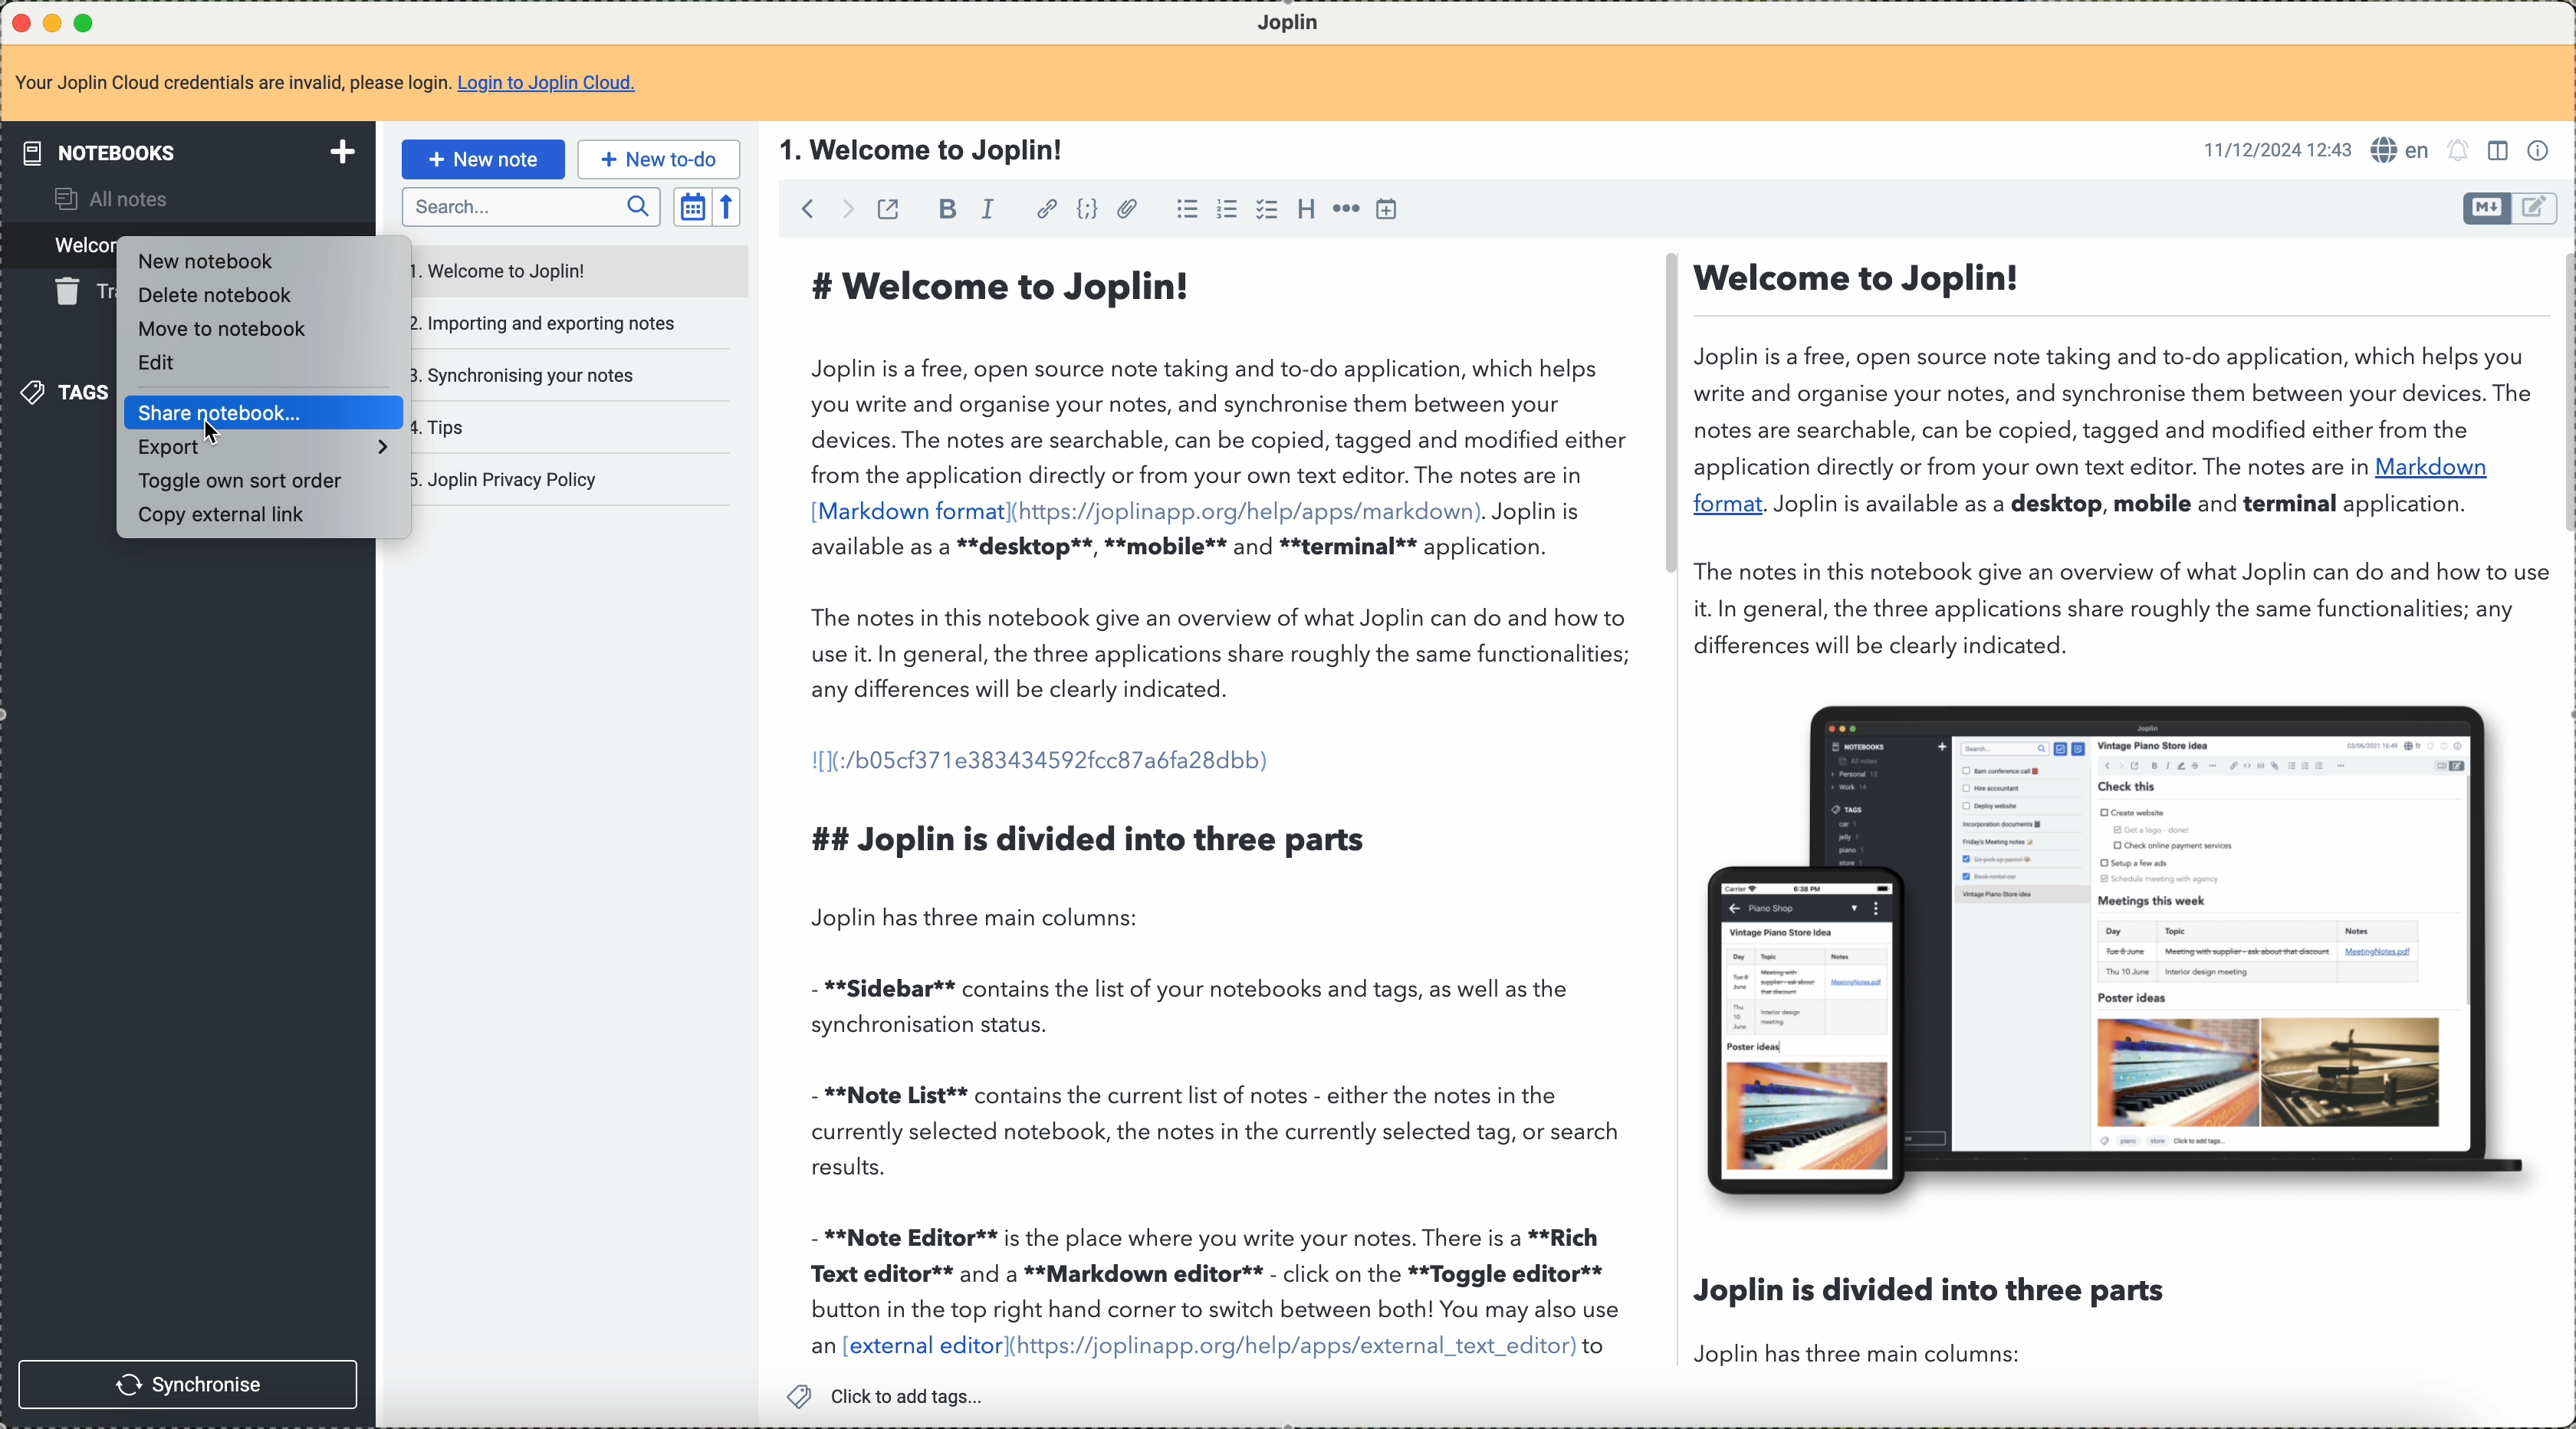  What do you see at coordinates (2486, 208) in the screenshot?
I see `toggle editor` at bounding box center [2486, 208].